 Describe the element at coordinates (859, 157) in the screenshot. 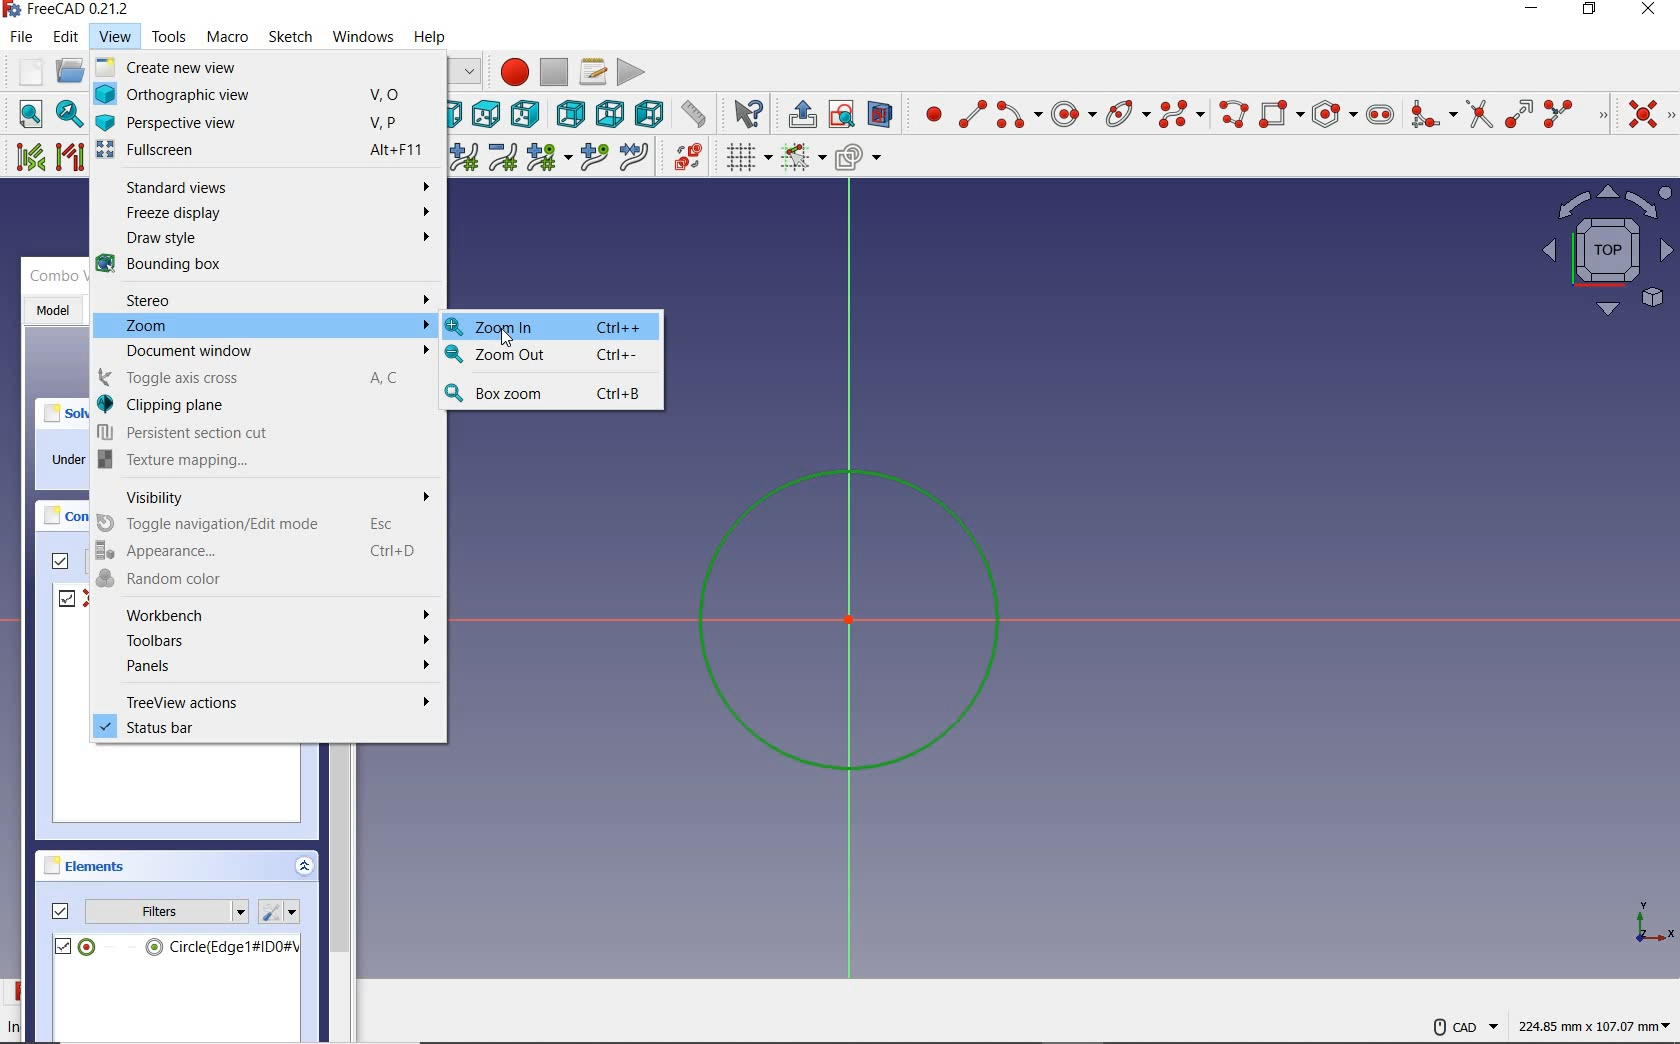

I see `configure rendering order` at that location.